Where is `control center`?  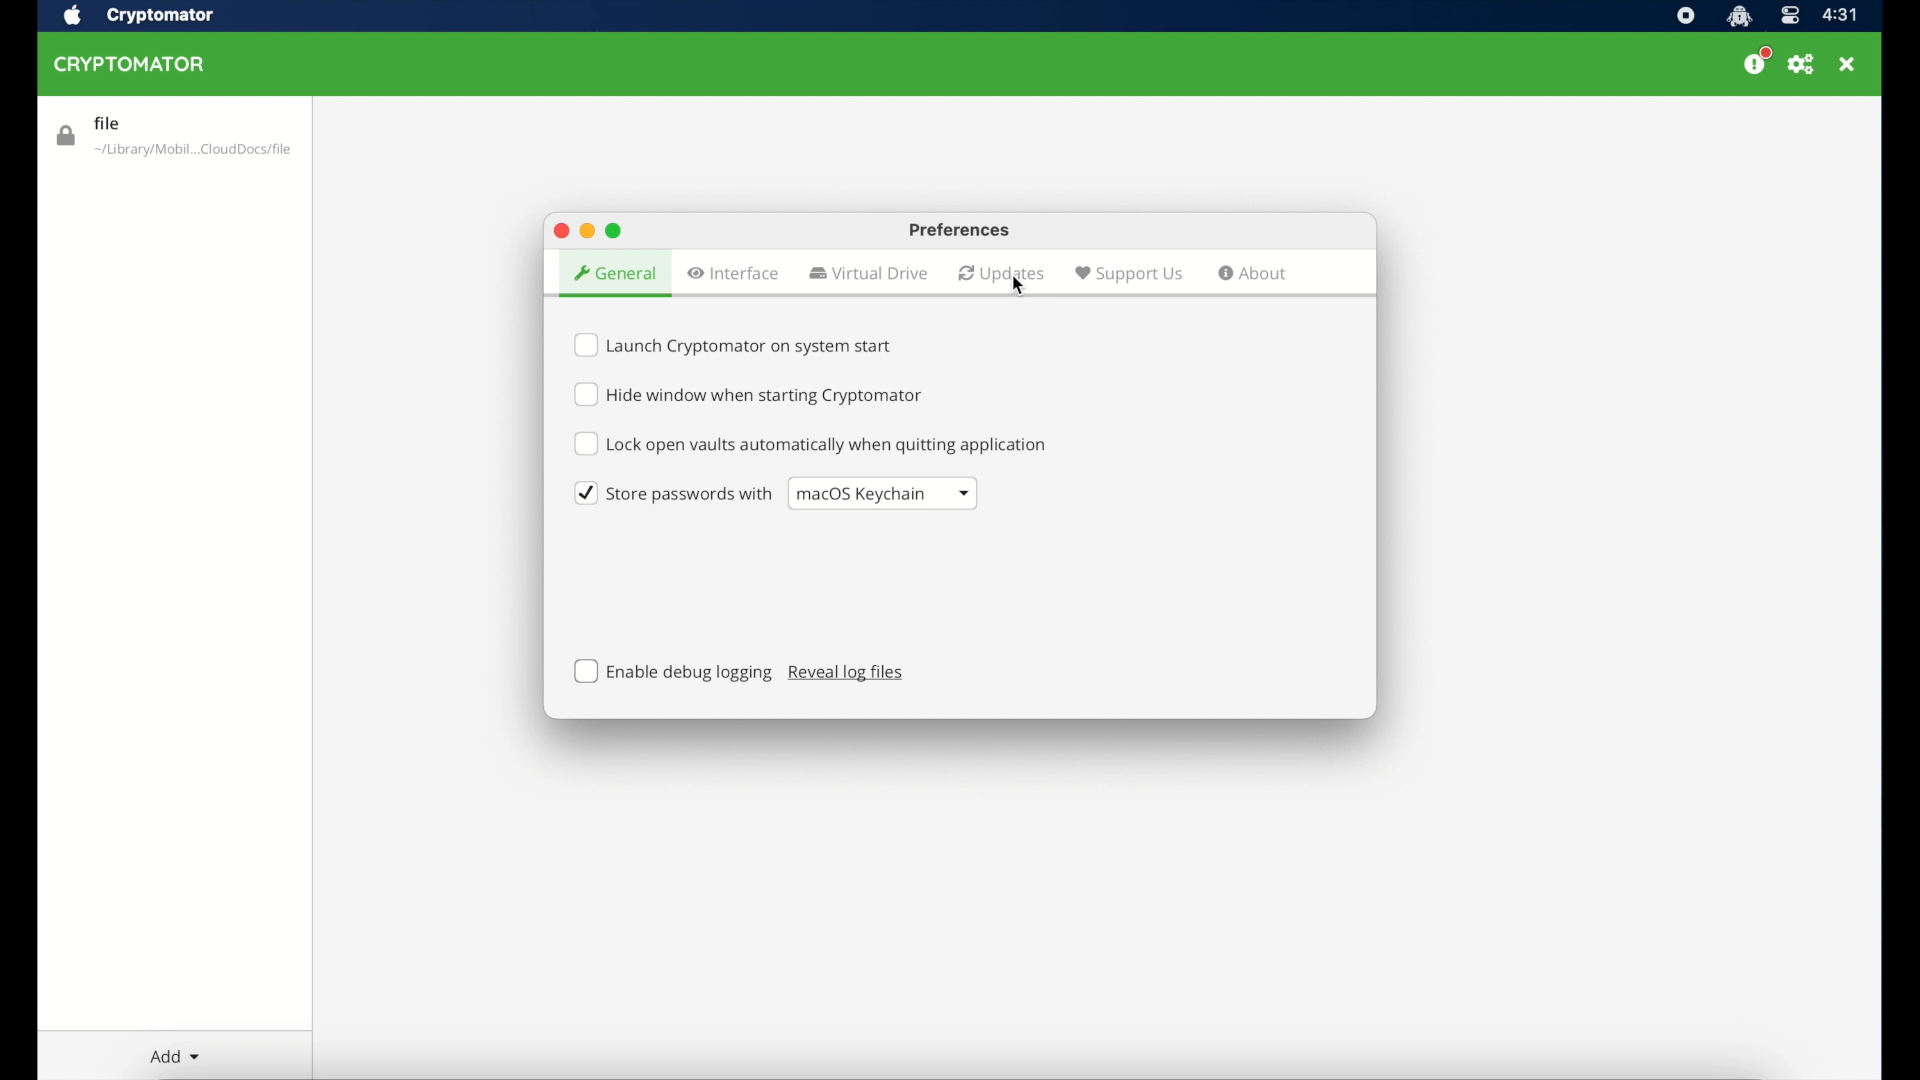 control center is located at coordinates (1790, 15).